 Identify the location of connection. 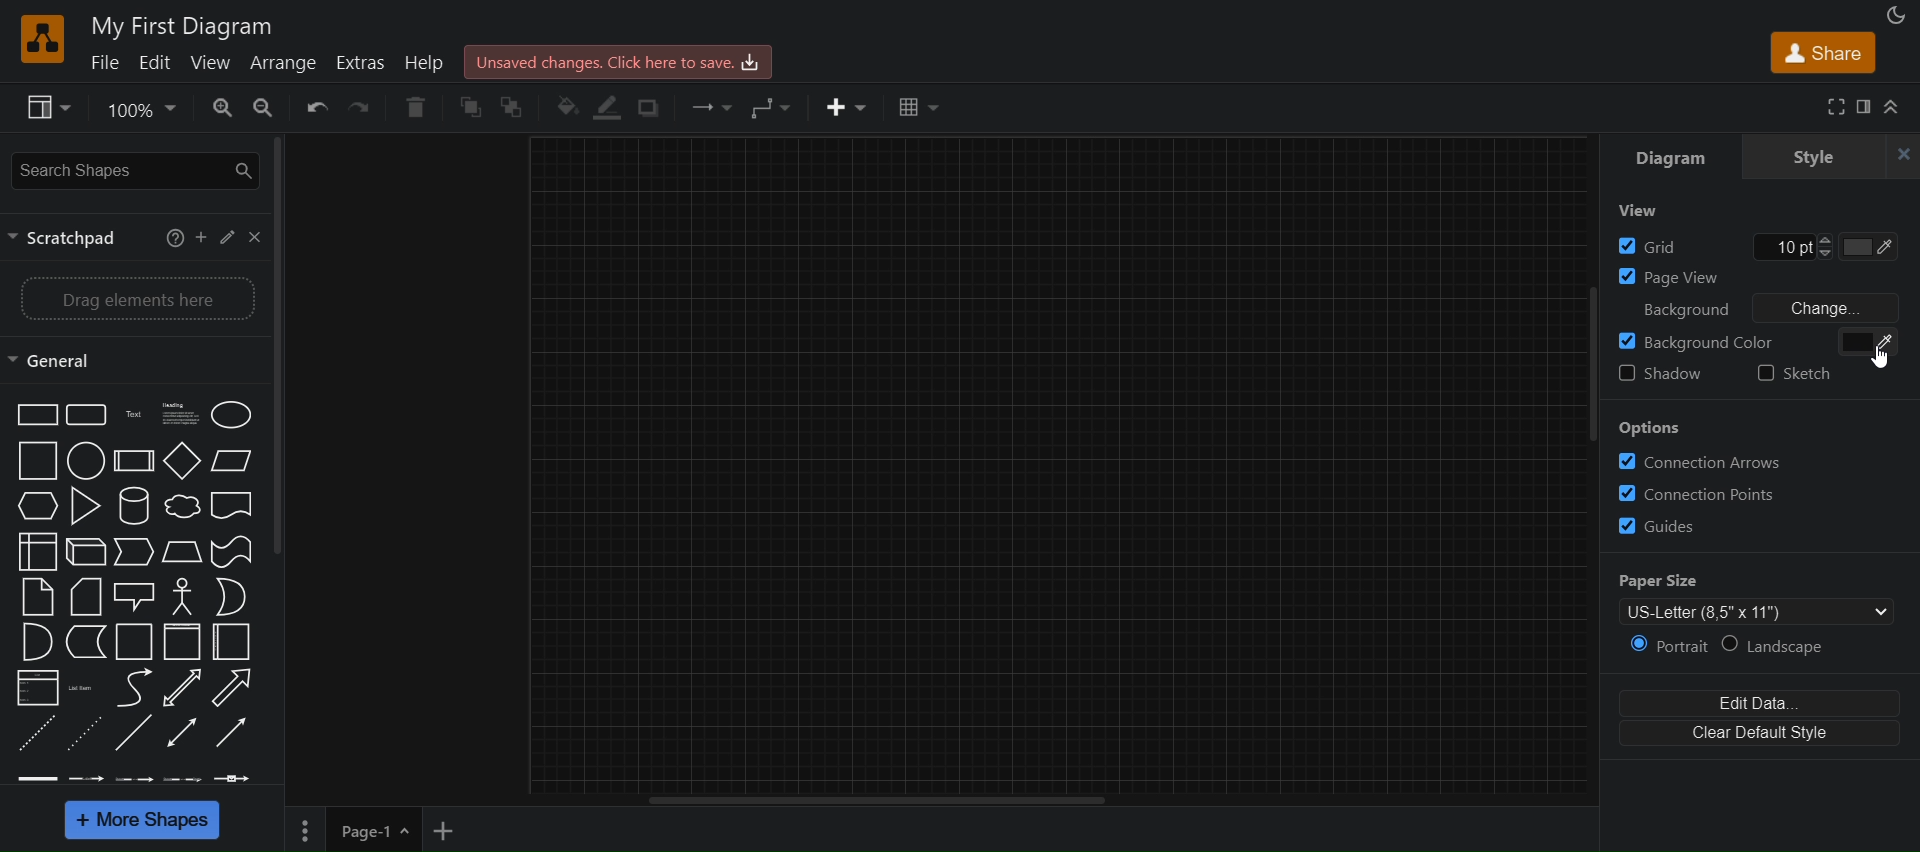
(712, 108).